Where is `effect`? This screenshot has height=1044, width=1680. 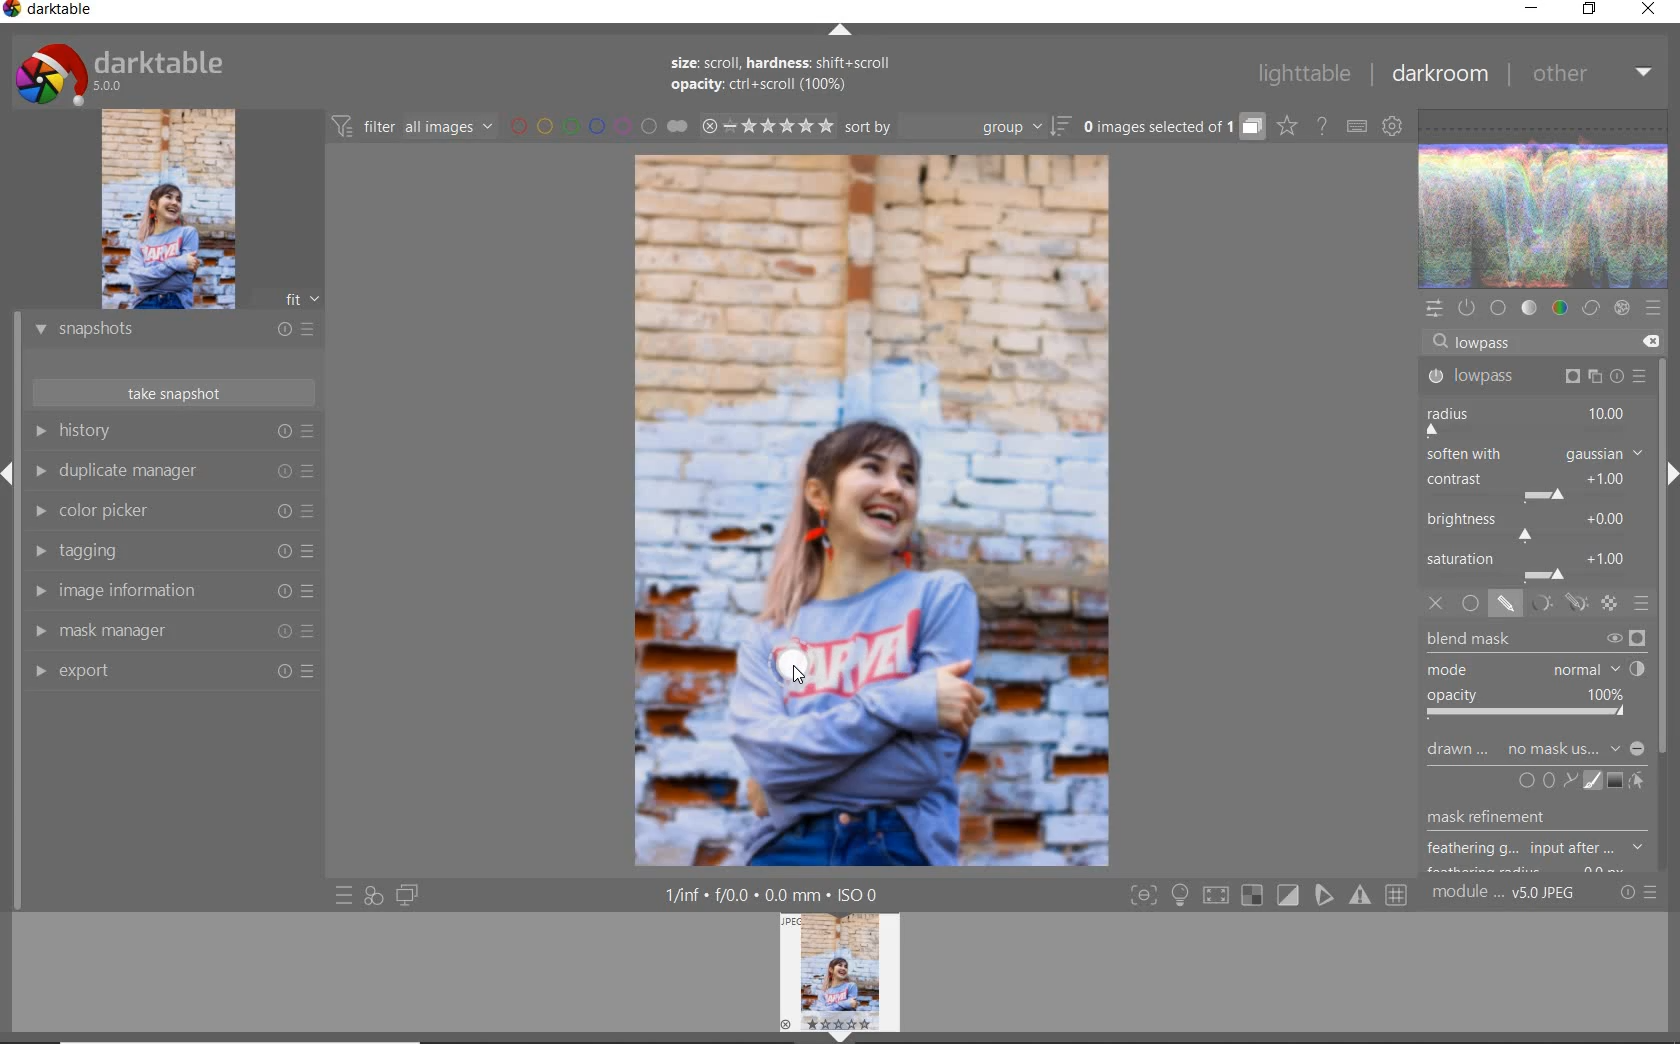 effect is located at coordinates (1619, 309).